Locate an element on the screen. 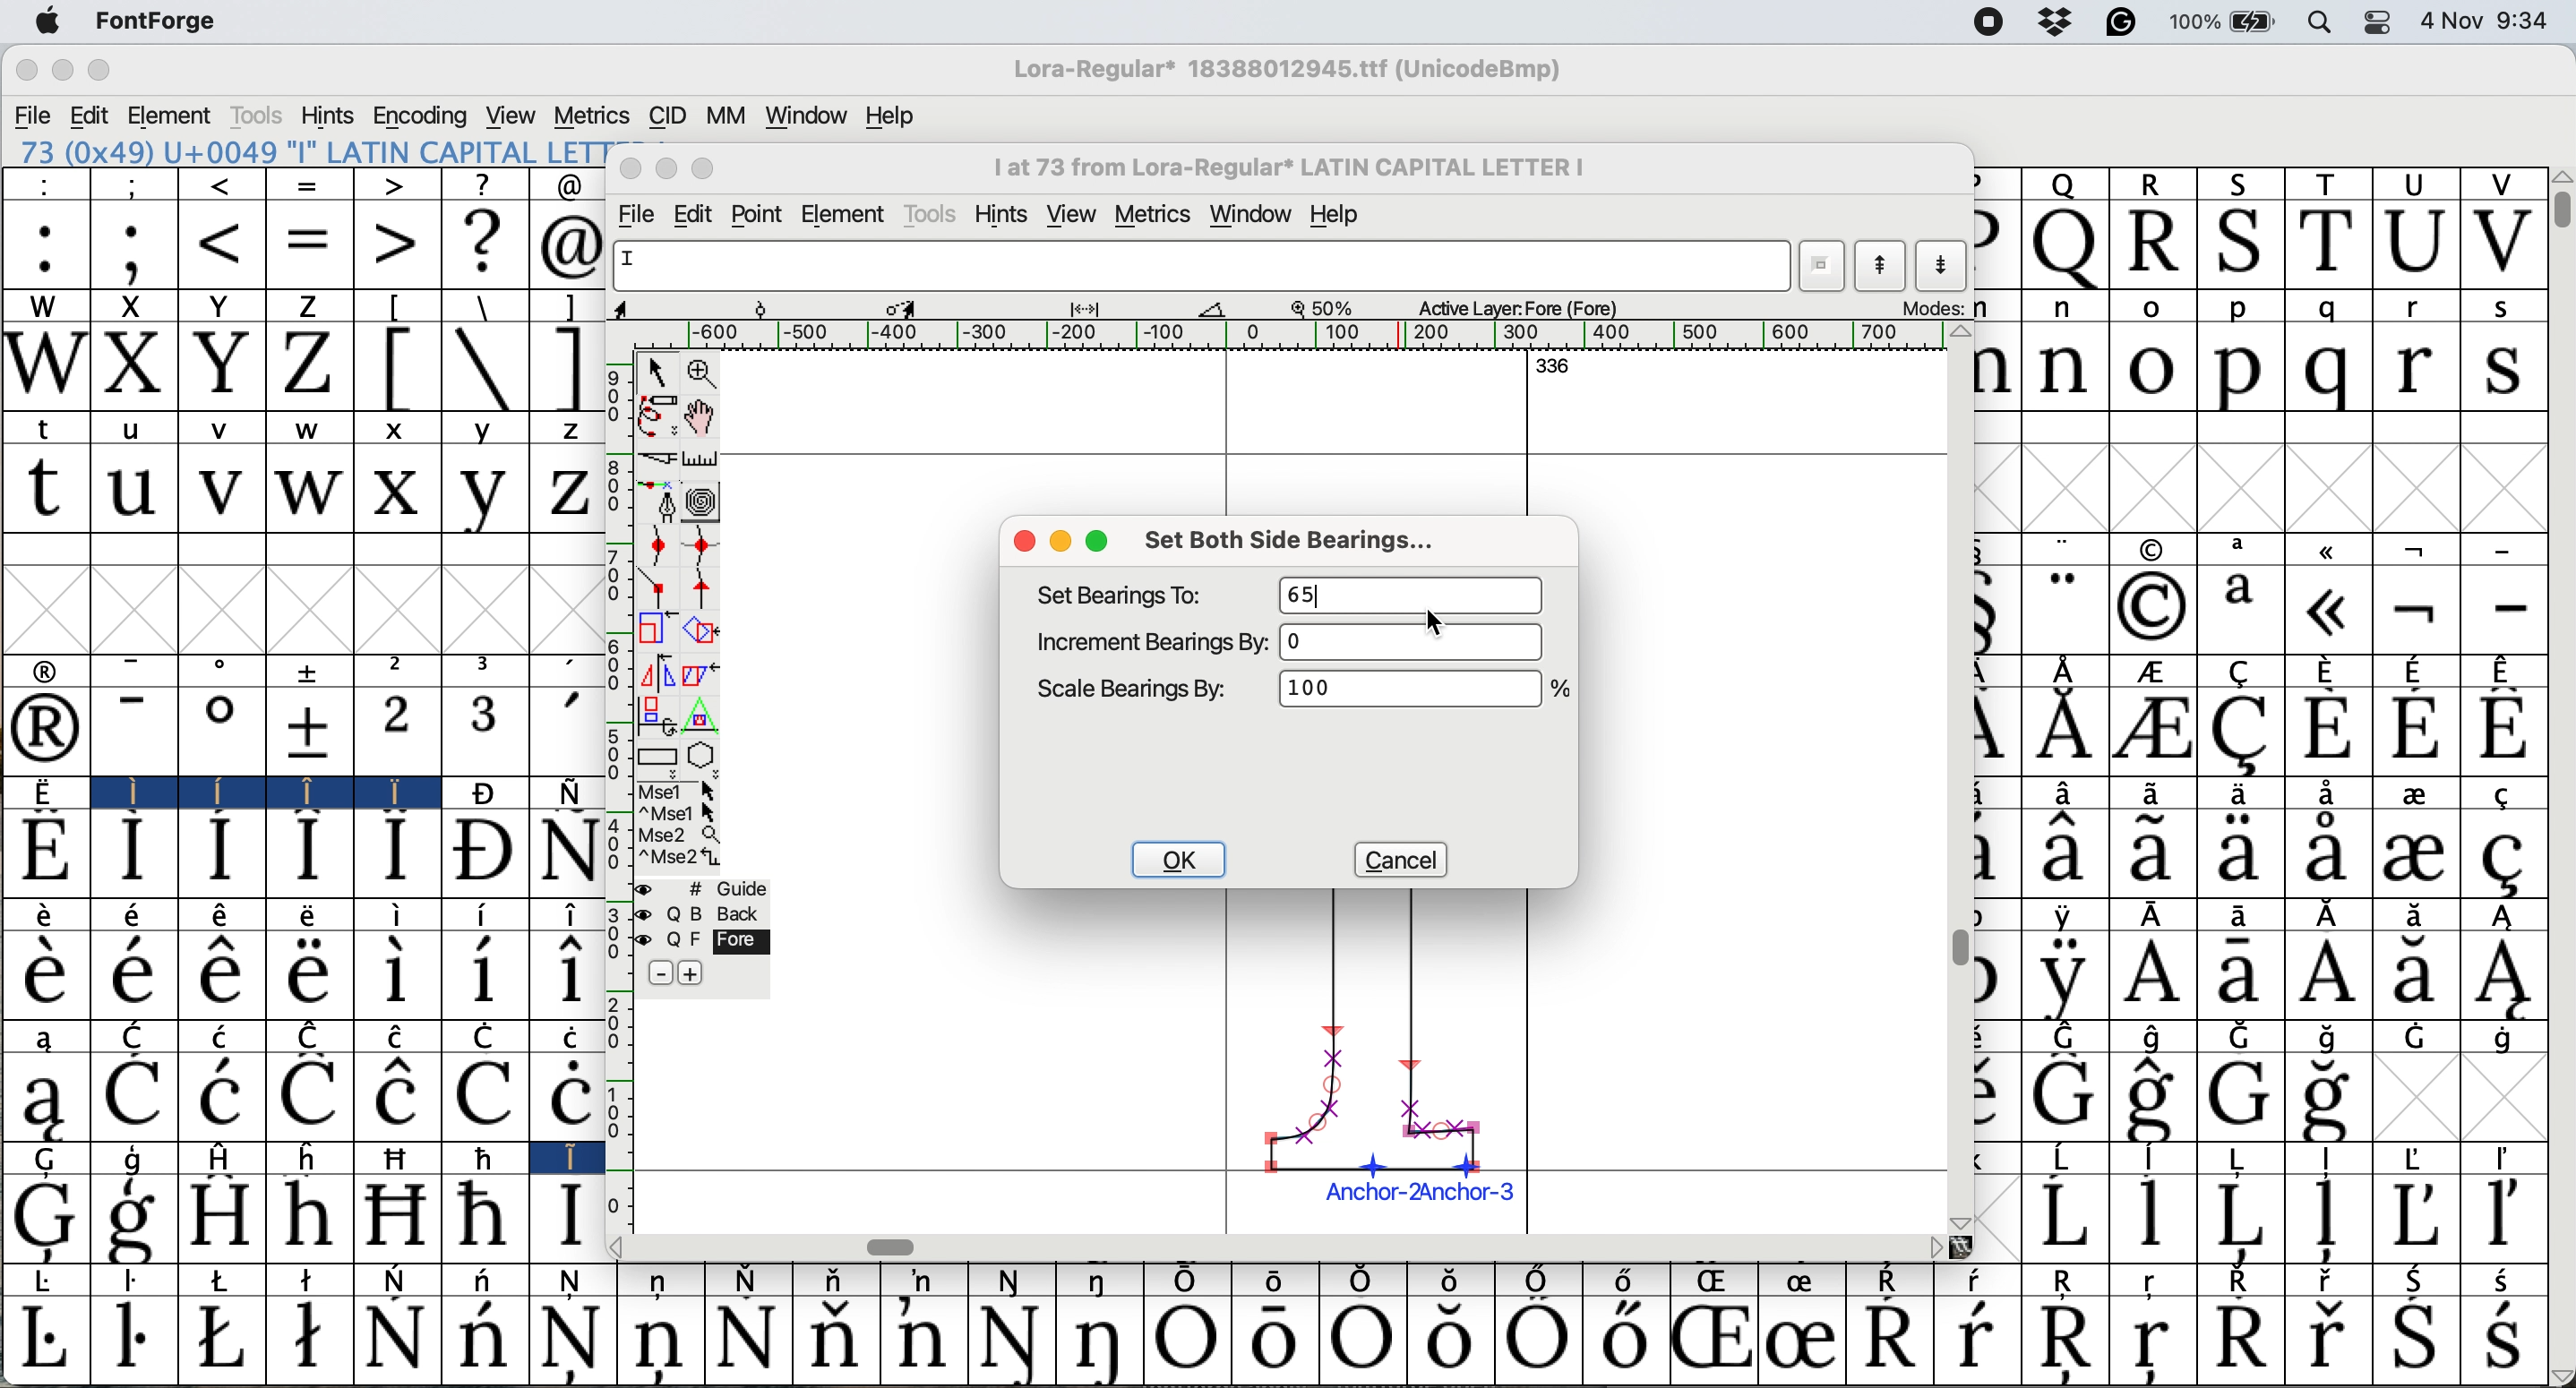 This screenshot has width=2576, height=1388. system logo is located at coordinates (45, 20).